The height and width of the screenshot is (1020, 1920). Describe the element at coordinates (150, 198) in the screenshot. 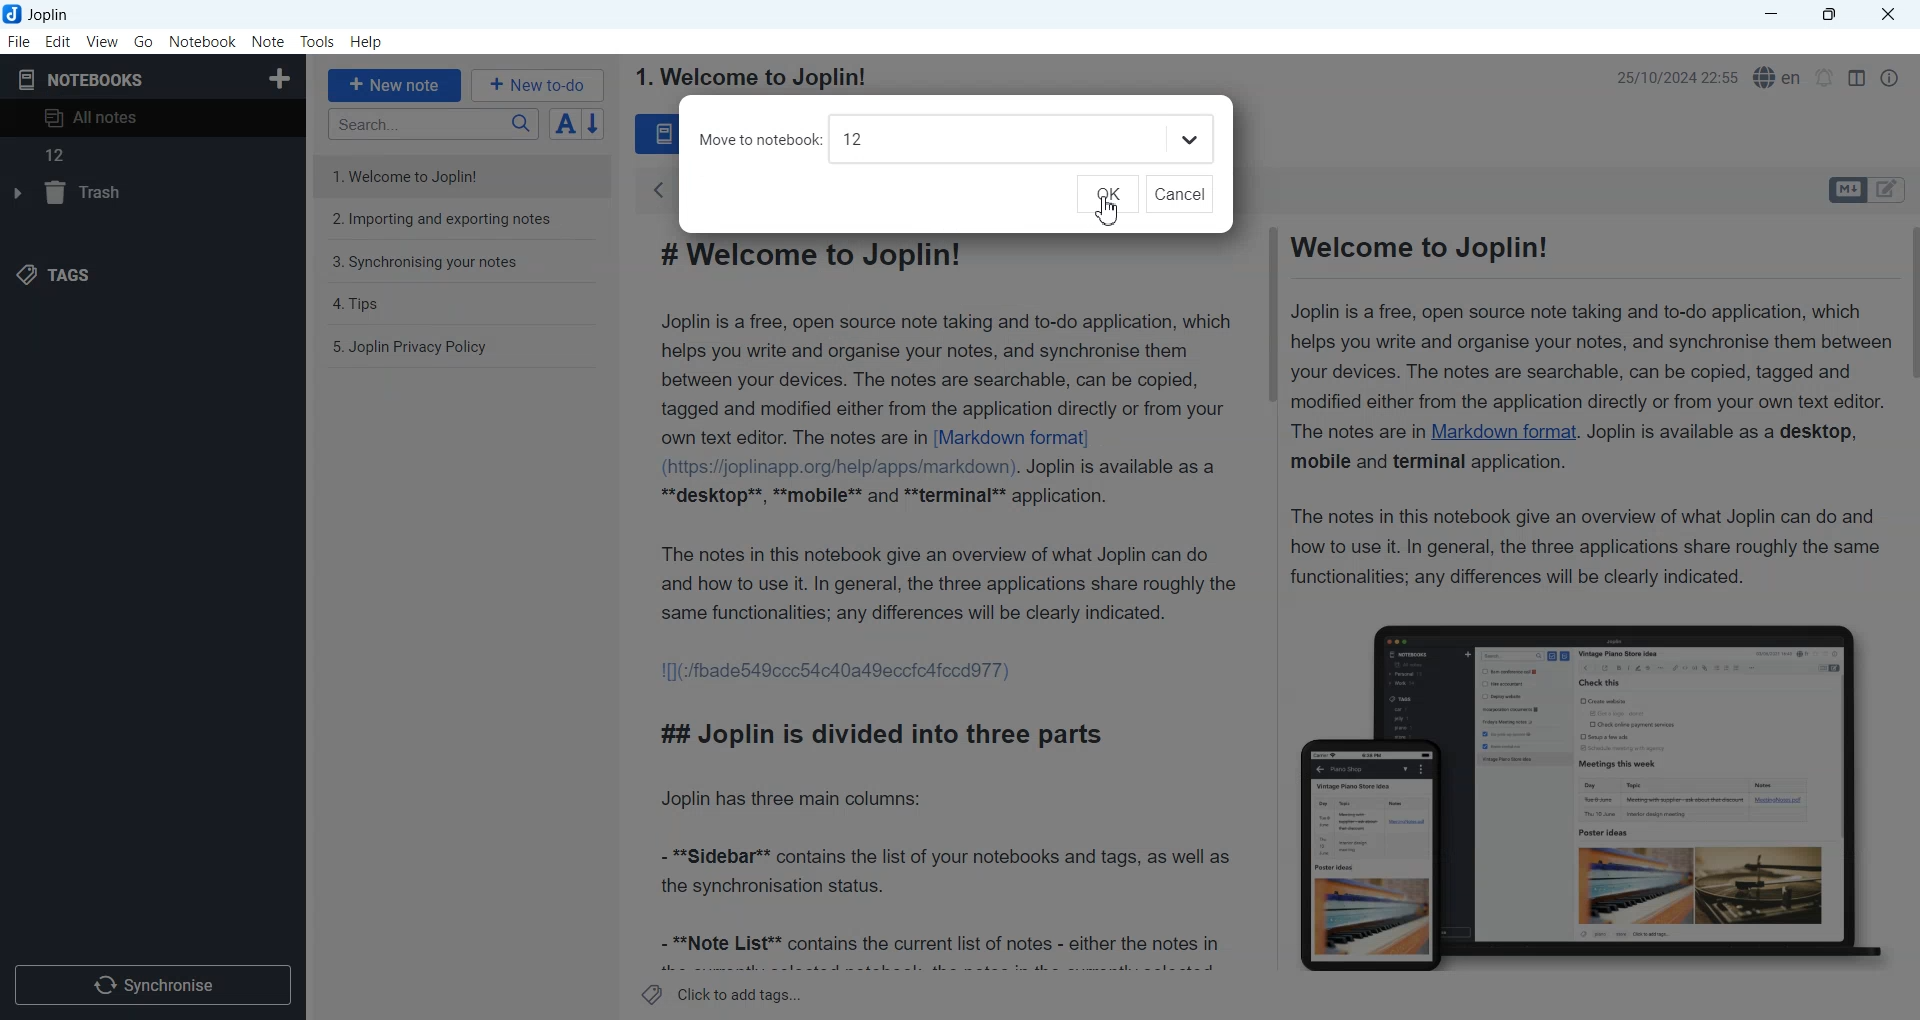

I see `Trash` at that location.